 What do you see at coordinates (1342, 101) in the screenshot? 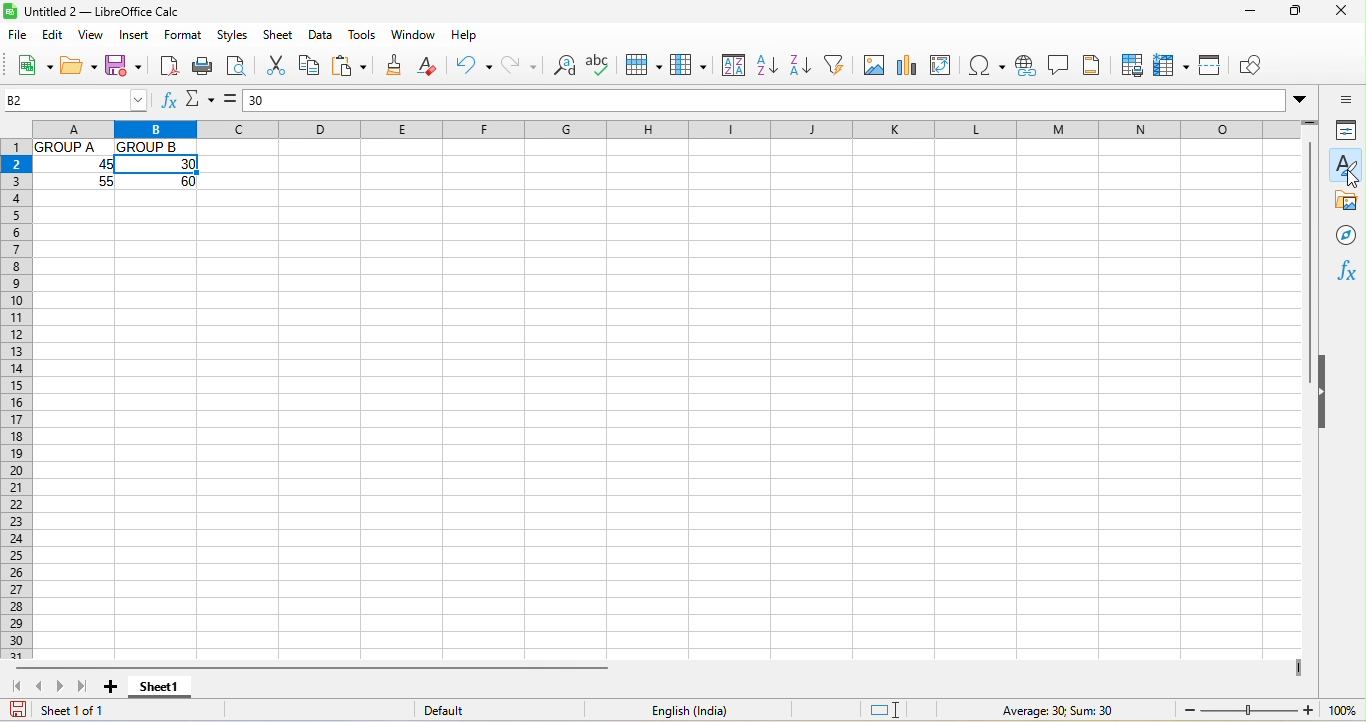
I see `sidebar settings` at bounding box center [1342, 101].